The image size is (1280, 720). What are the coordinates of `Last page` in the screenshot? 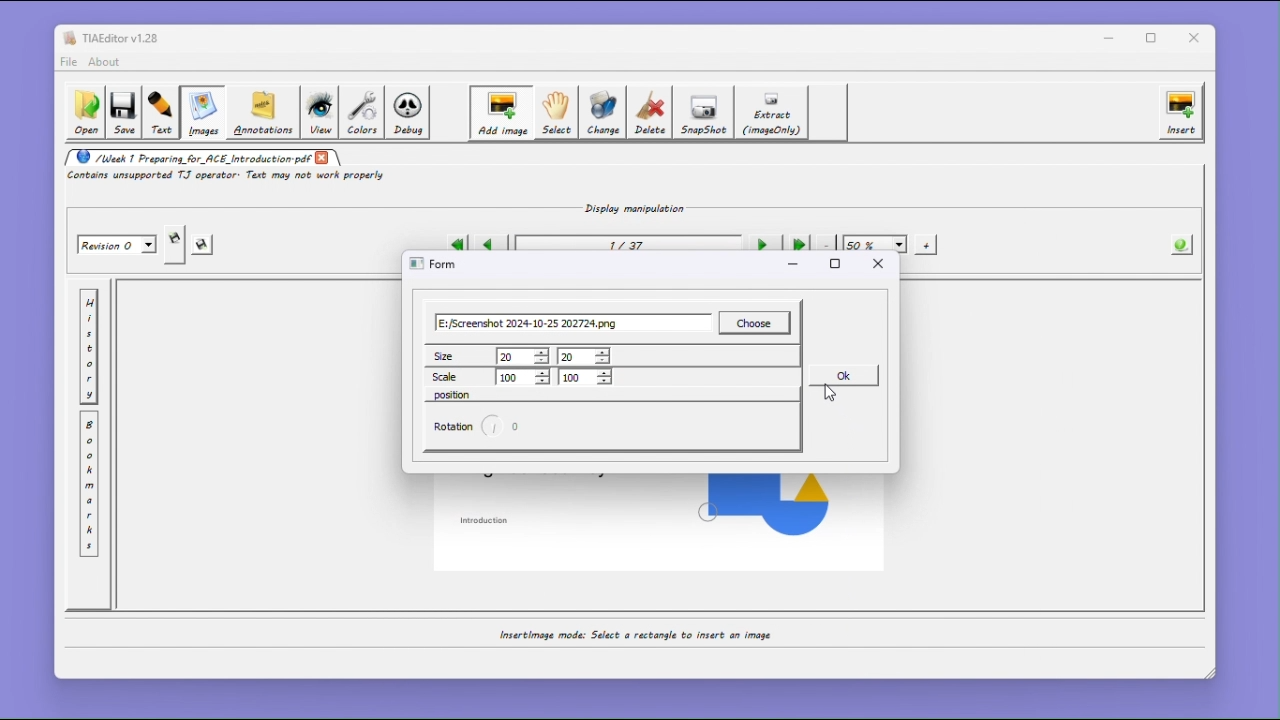 It's located at (798, 245).